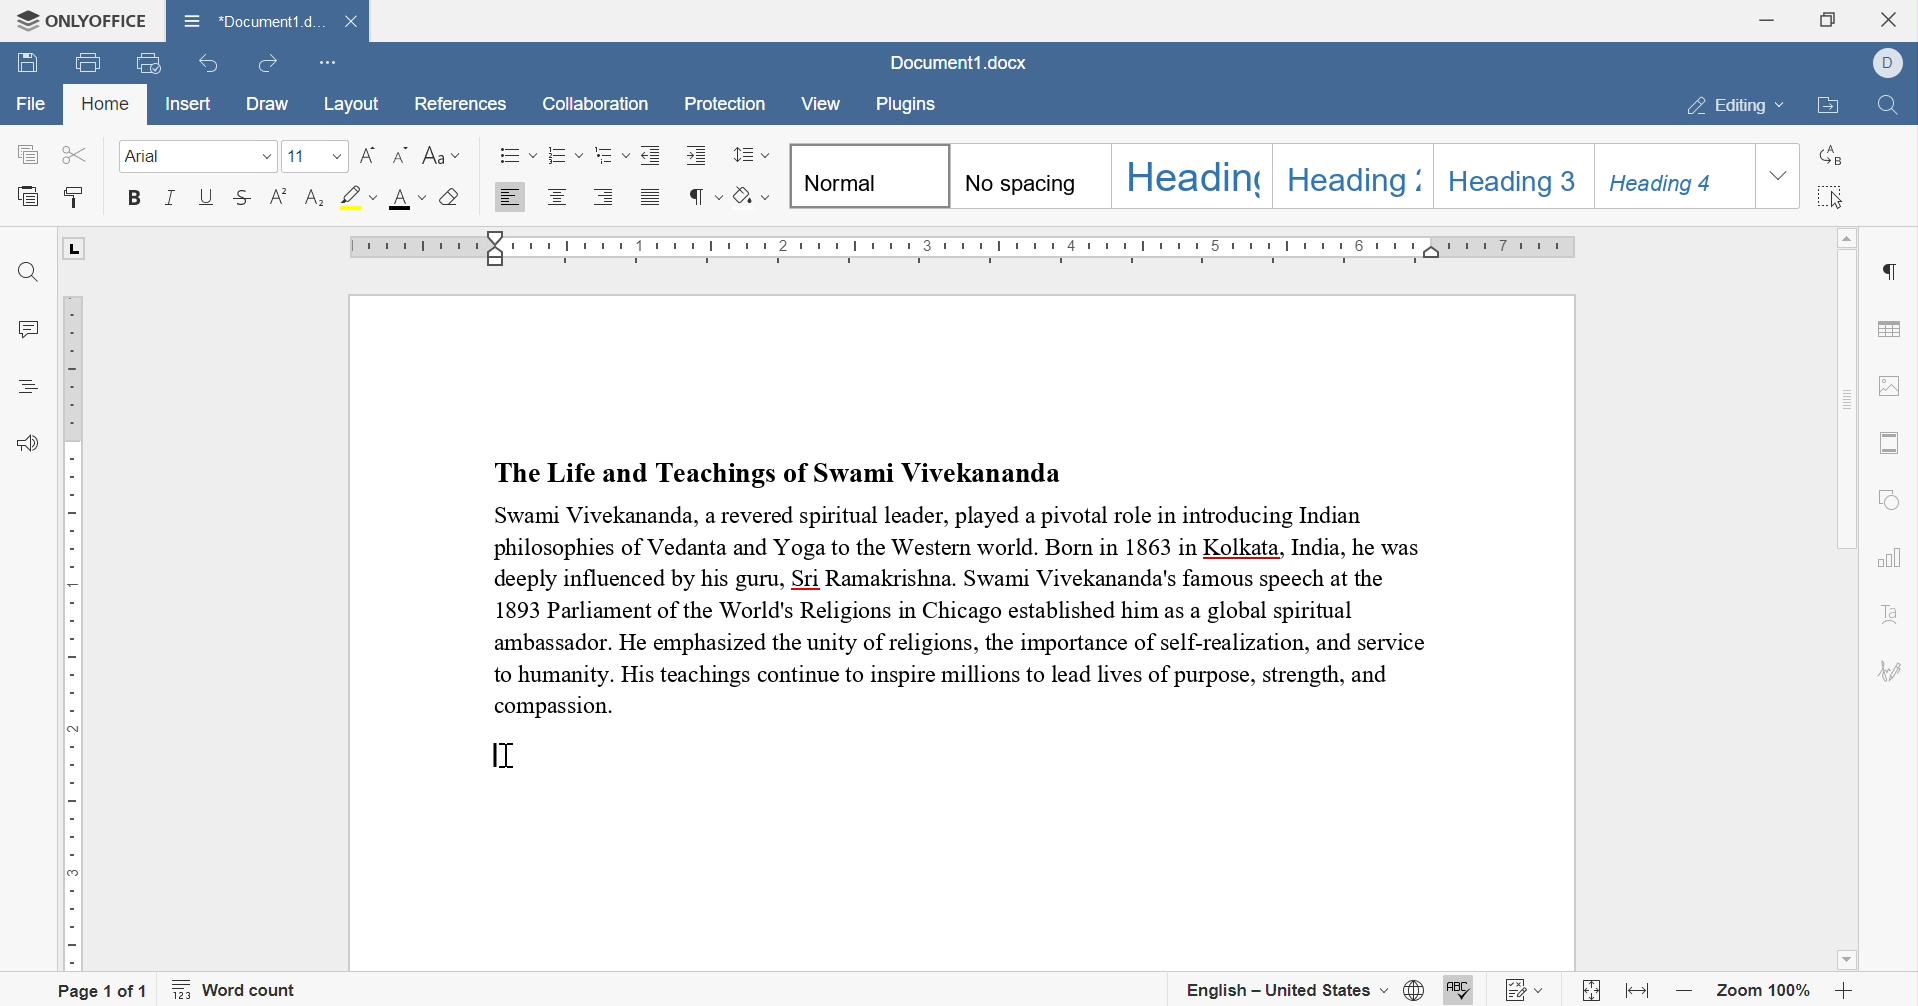 The image size is (1918, 1006). I want to click on change case, so click(441, 155).